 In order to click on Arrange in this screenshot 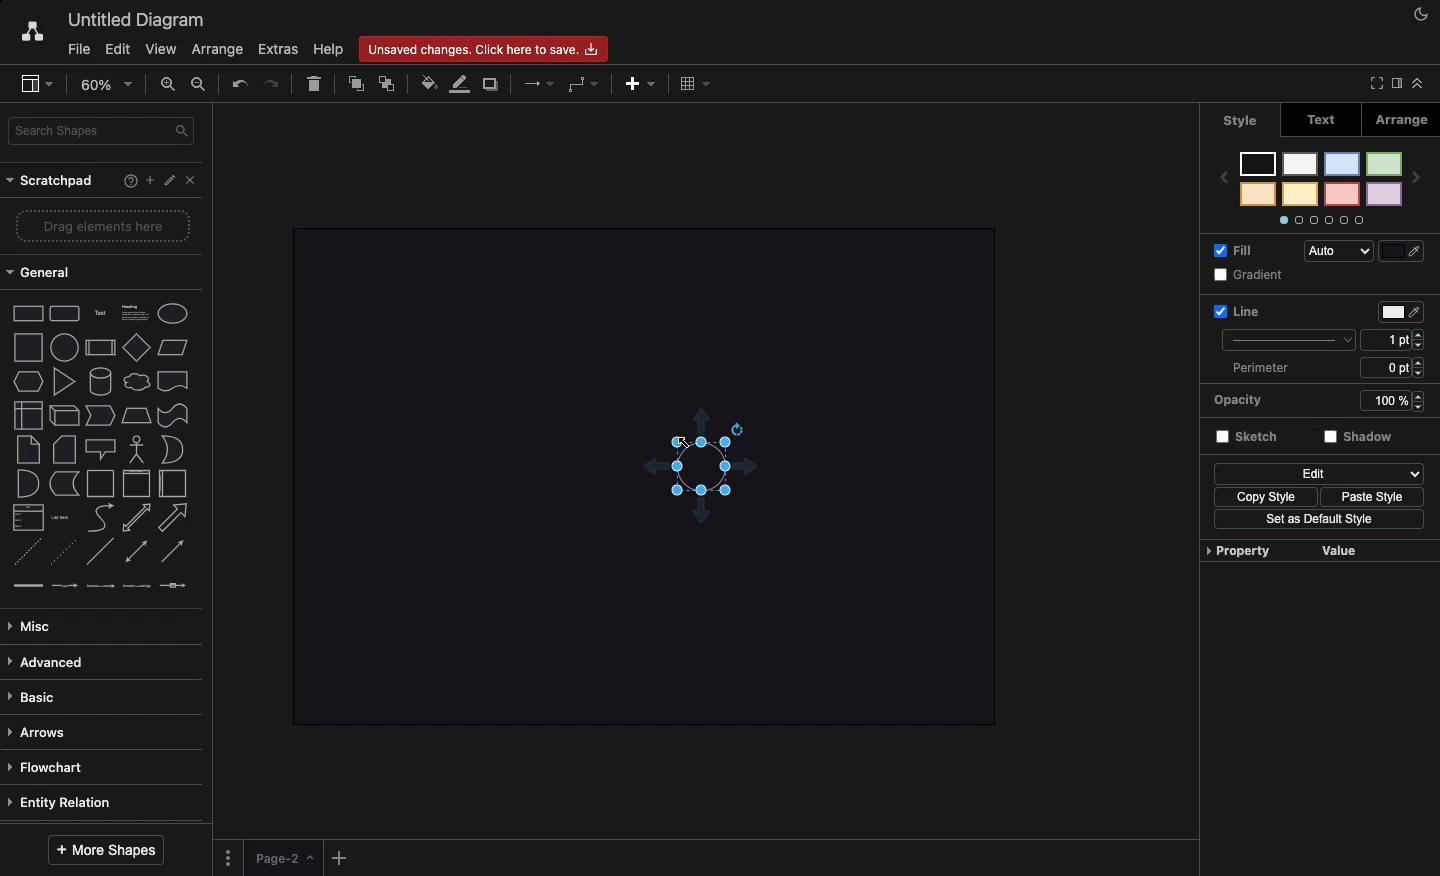, I will do `click(1405, 119)`.